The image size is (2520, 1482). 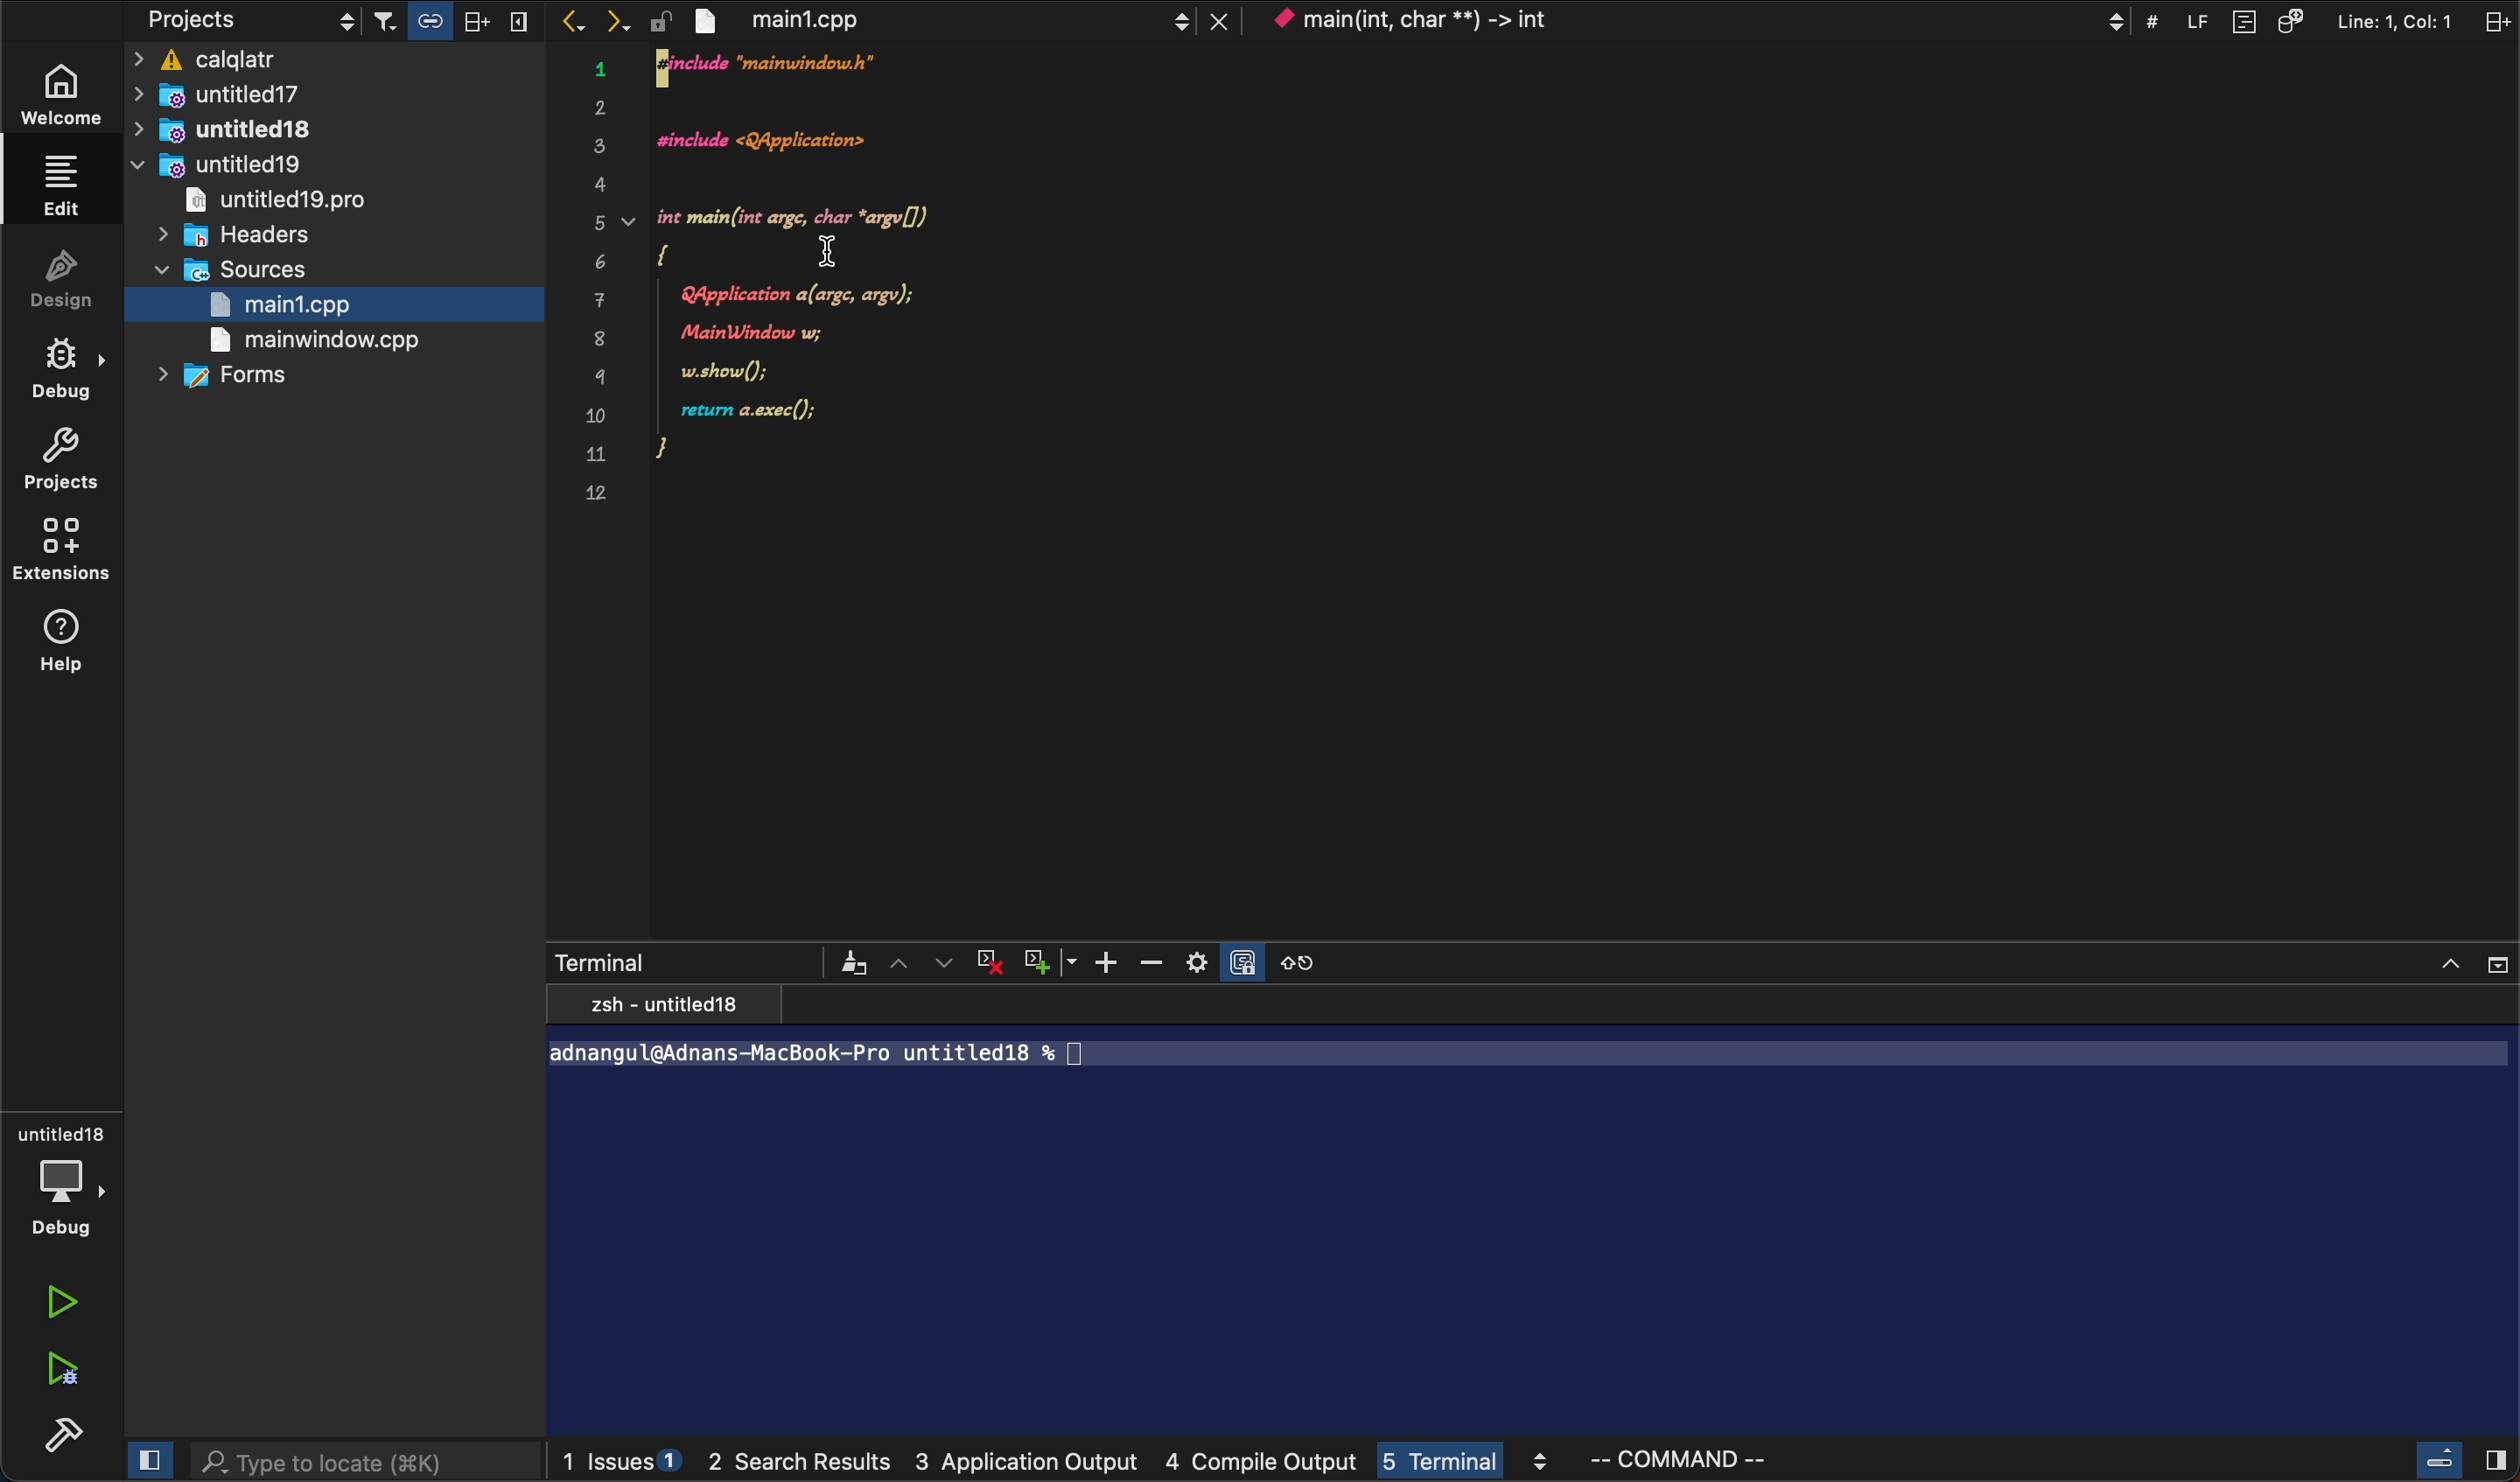 What do you see at coordinates (1156, 963) in the screenshot?
I see `zoom out` at bounding box center [1156, 963].